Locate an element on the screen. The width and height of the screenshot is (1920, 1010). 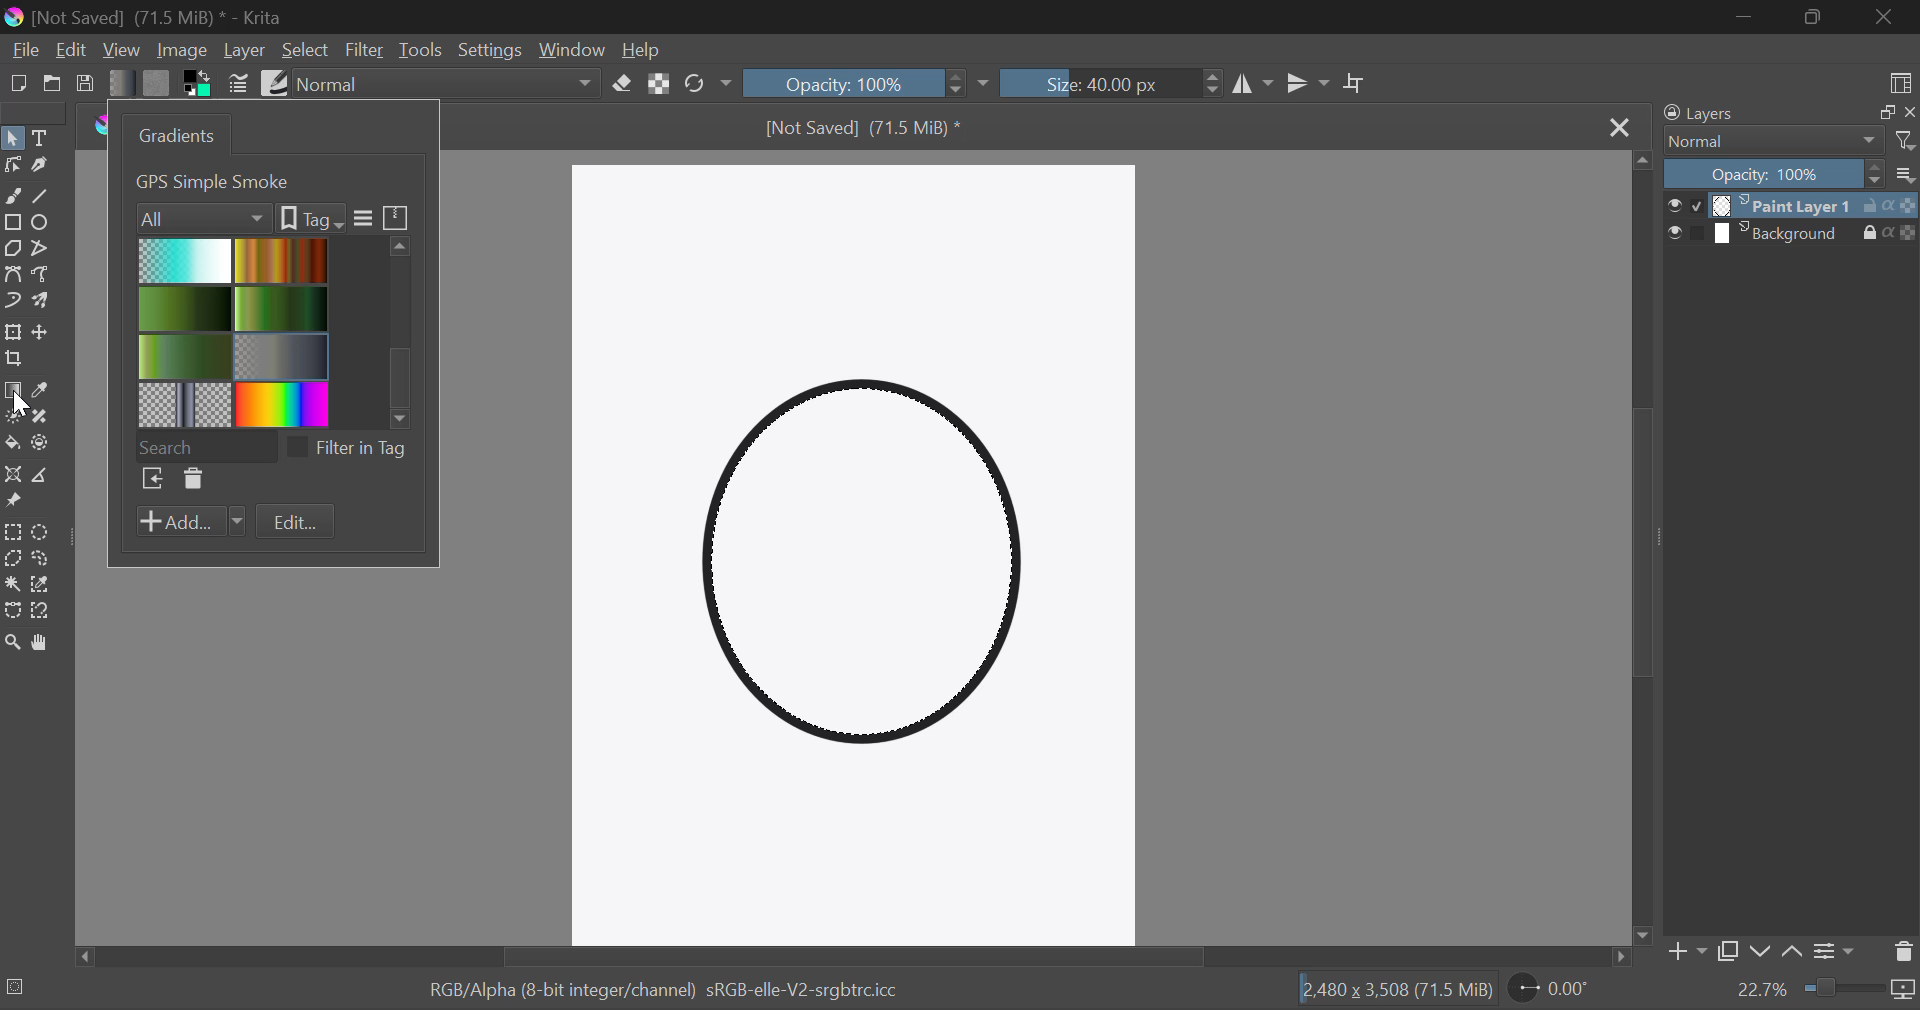
Circular Selection is located at coordinates (45, 530).